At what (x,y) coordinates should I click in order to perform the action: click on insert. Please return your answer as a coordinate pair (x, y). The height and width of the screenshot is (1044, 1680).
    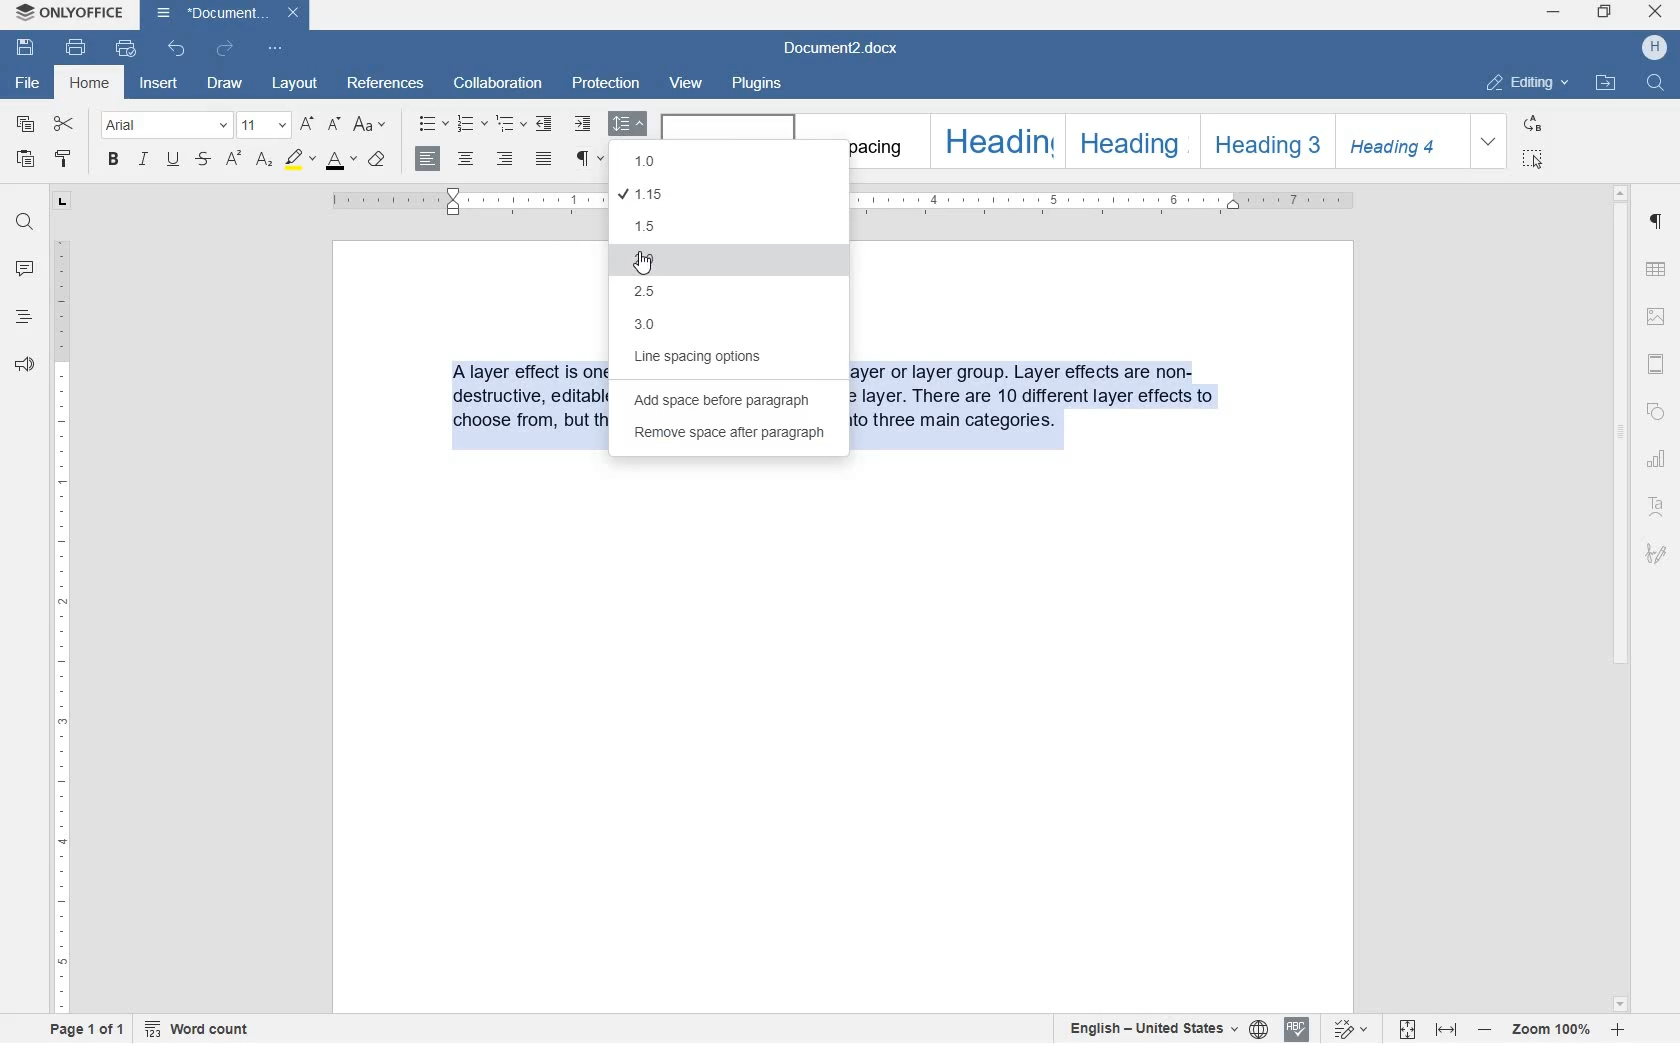
    Looking at the image, I should click on (160, 83).